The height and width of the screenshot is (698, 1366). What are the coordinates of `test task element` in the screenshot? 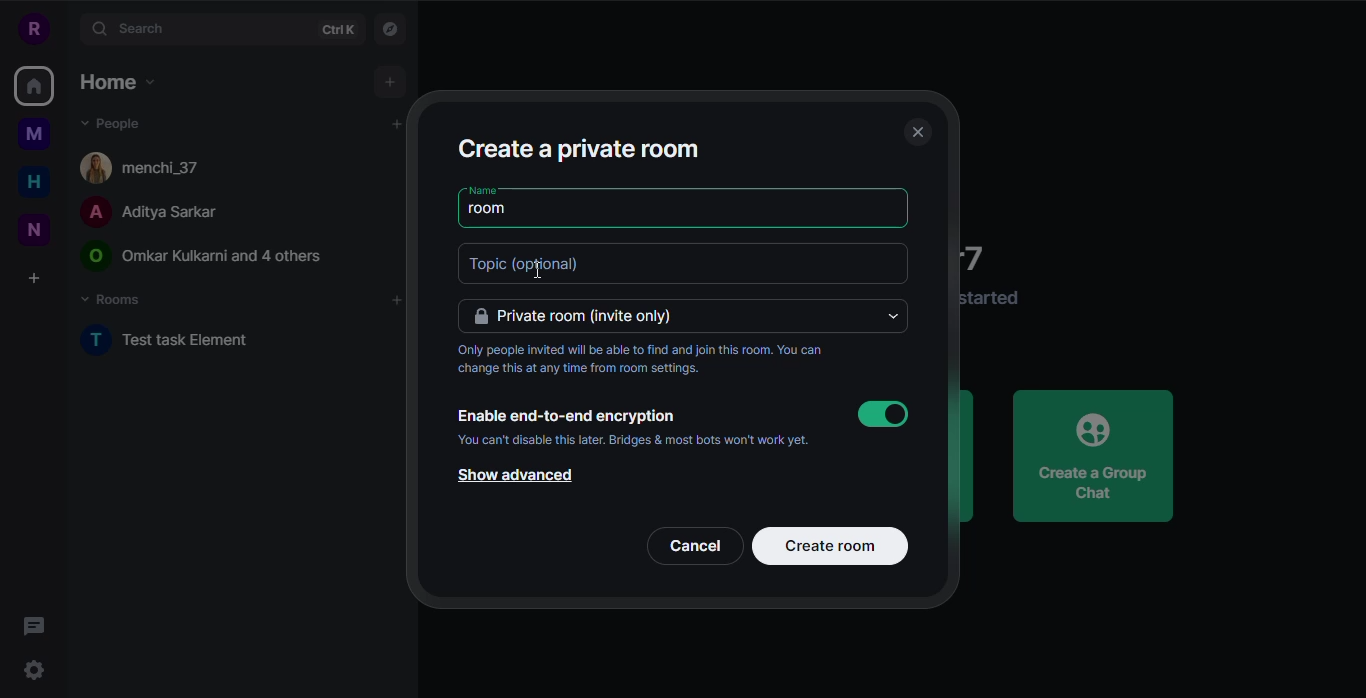 It's located at (168, 340).